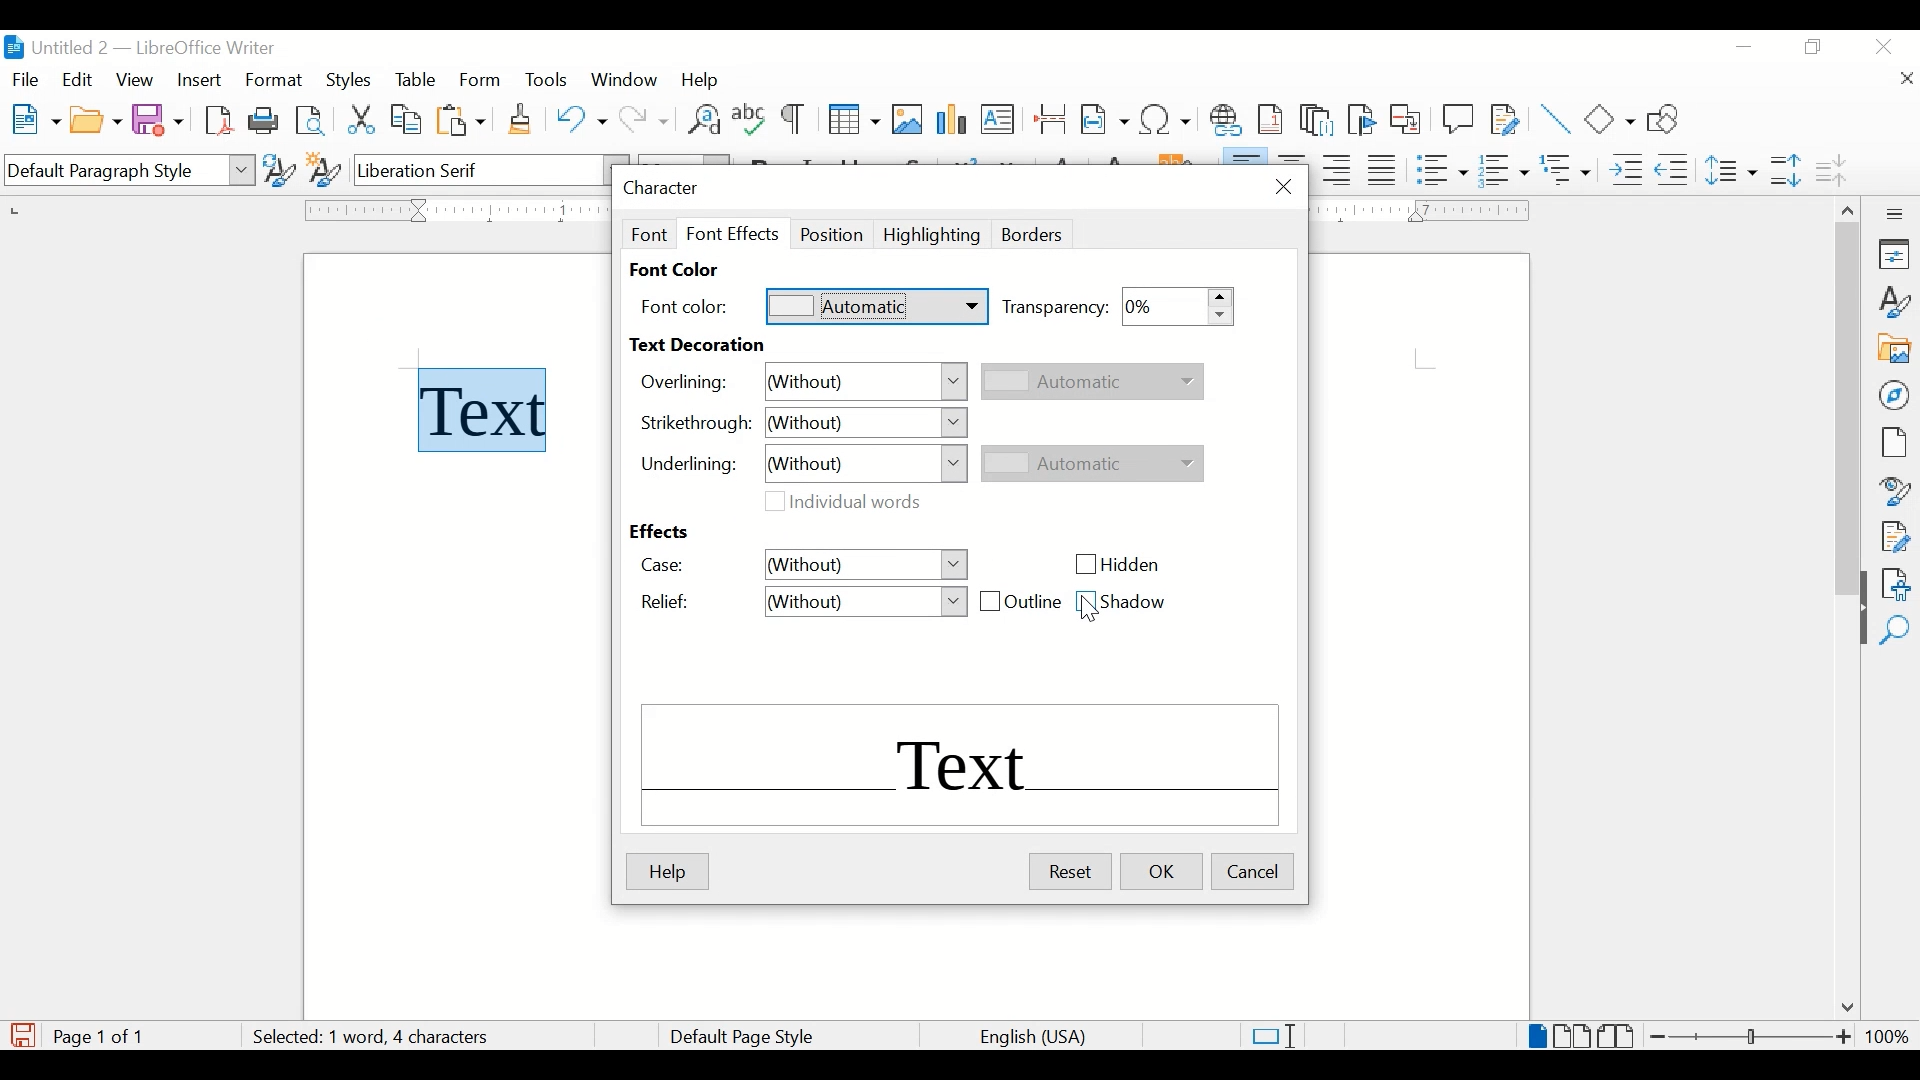 This screenshot has width=1920, height=1080. Describe the element at coordinates (866, 463) in the screenshot. I see `without dropdown menu` at that location.